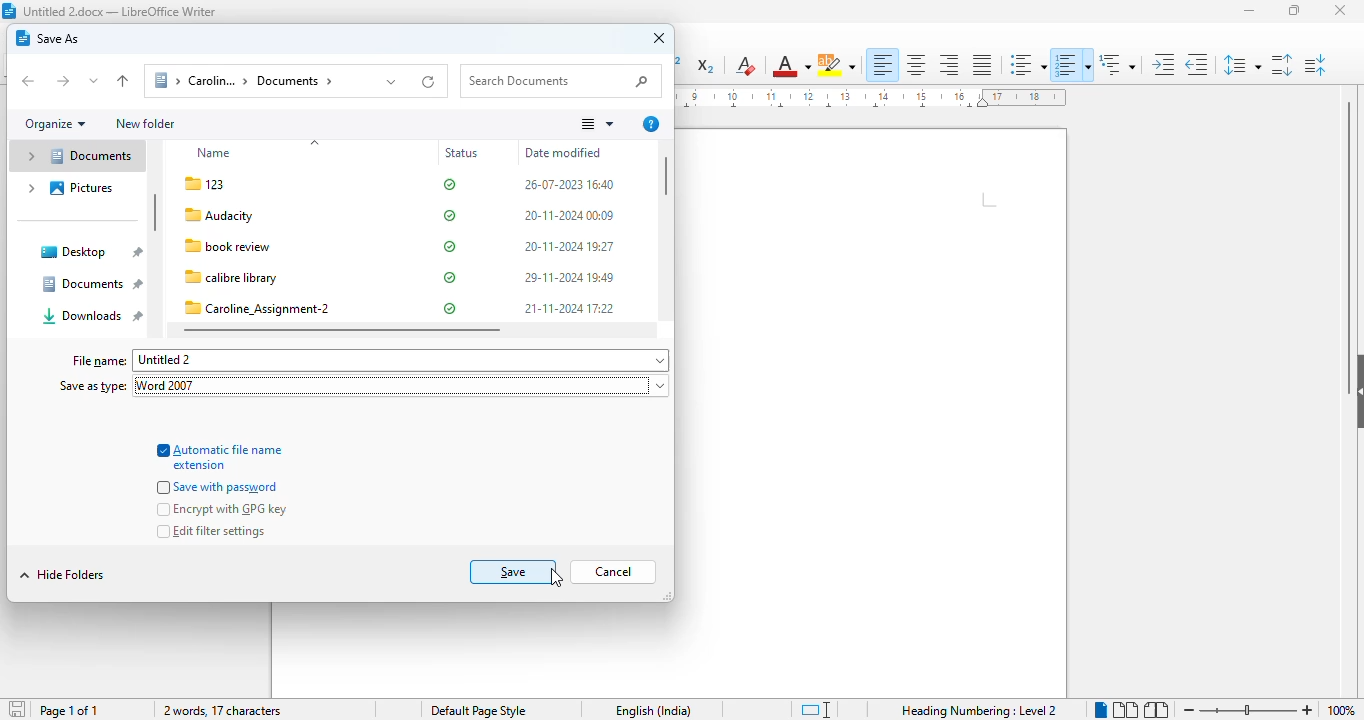 Image resolution: width=1364 pixels, height=720 pixels. What do you see at coordinates (392, 81) in the screenshot?
I see `previous locations` at bounding box center [392, 81].